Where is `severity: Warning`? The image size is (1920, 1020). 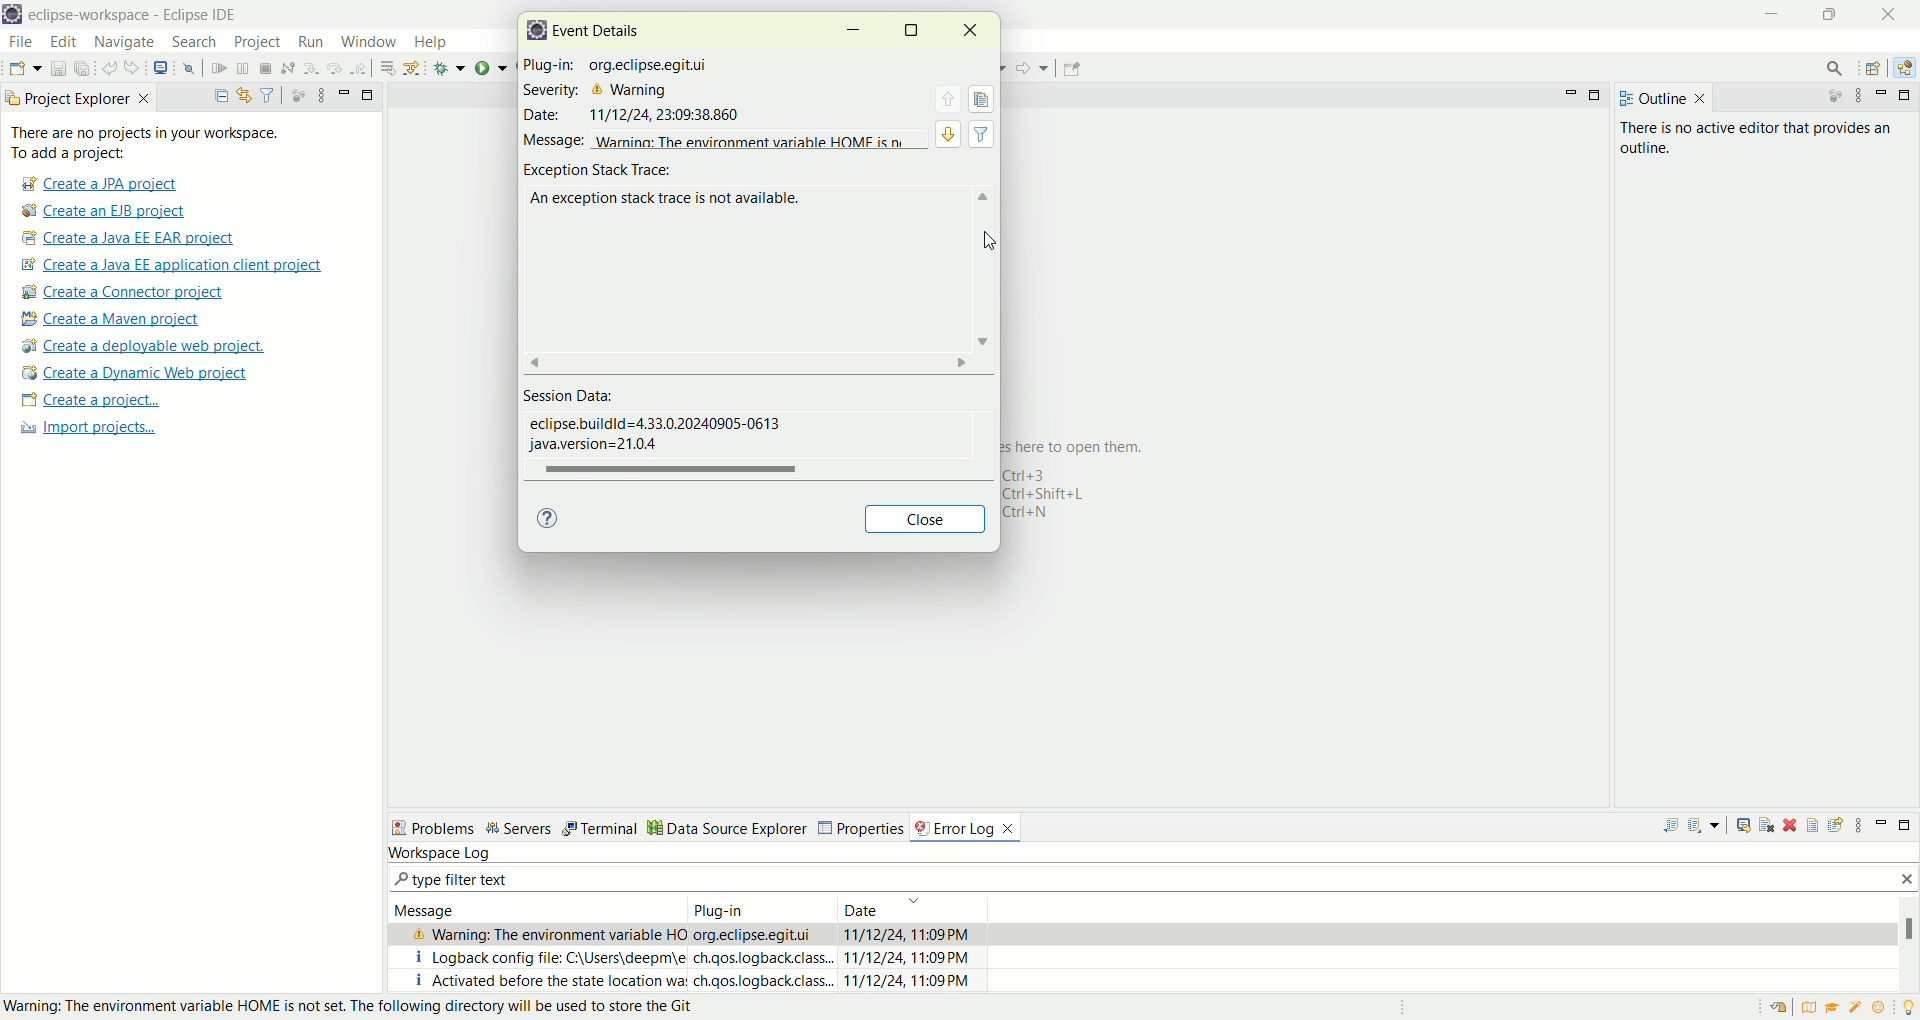 severity: Warning is located at coordinates (601, 92).